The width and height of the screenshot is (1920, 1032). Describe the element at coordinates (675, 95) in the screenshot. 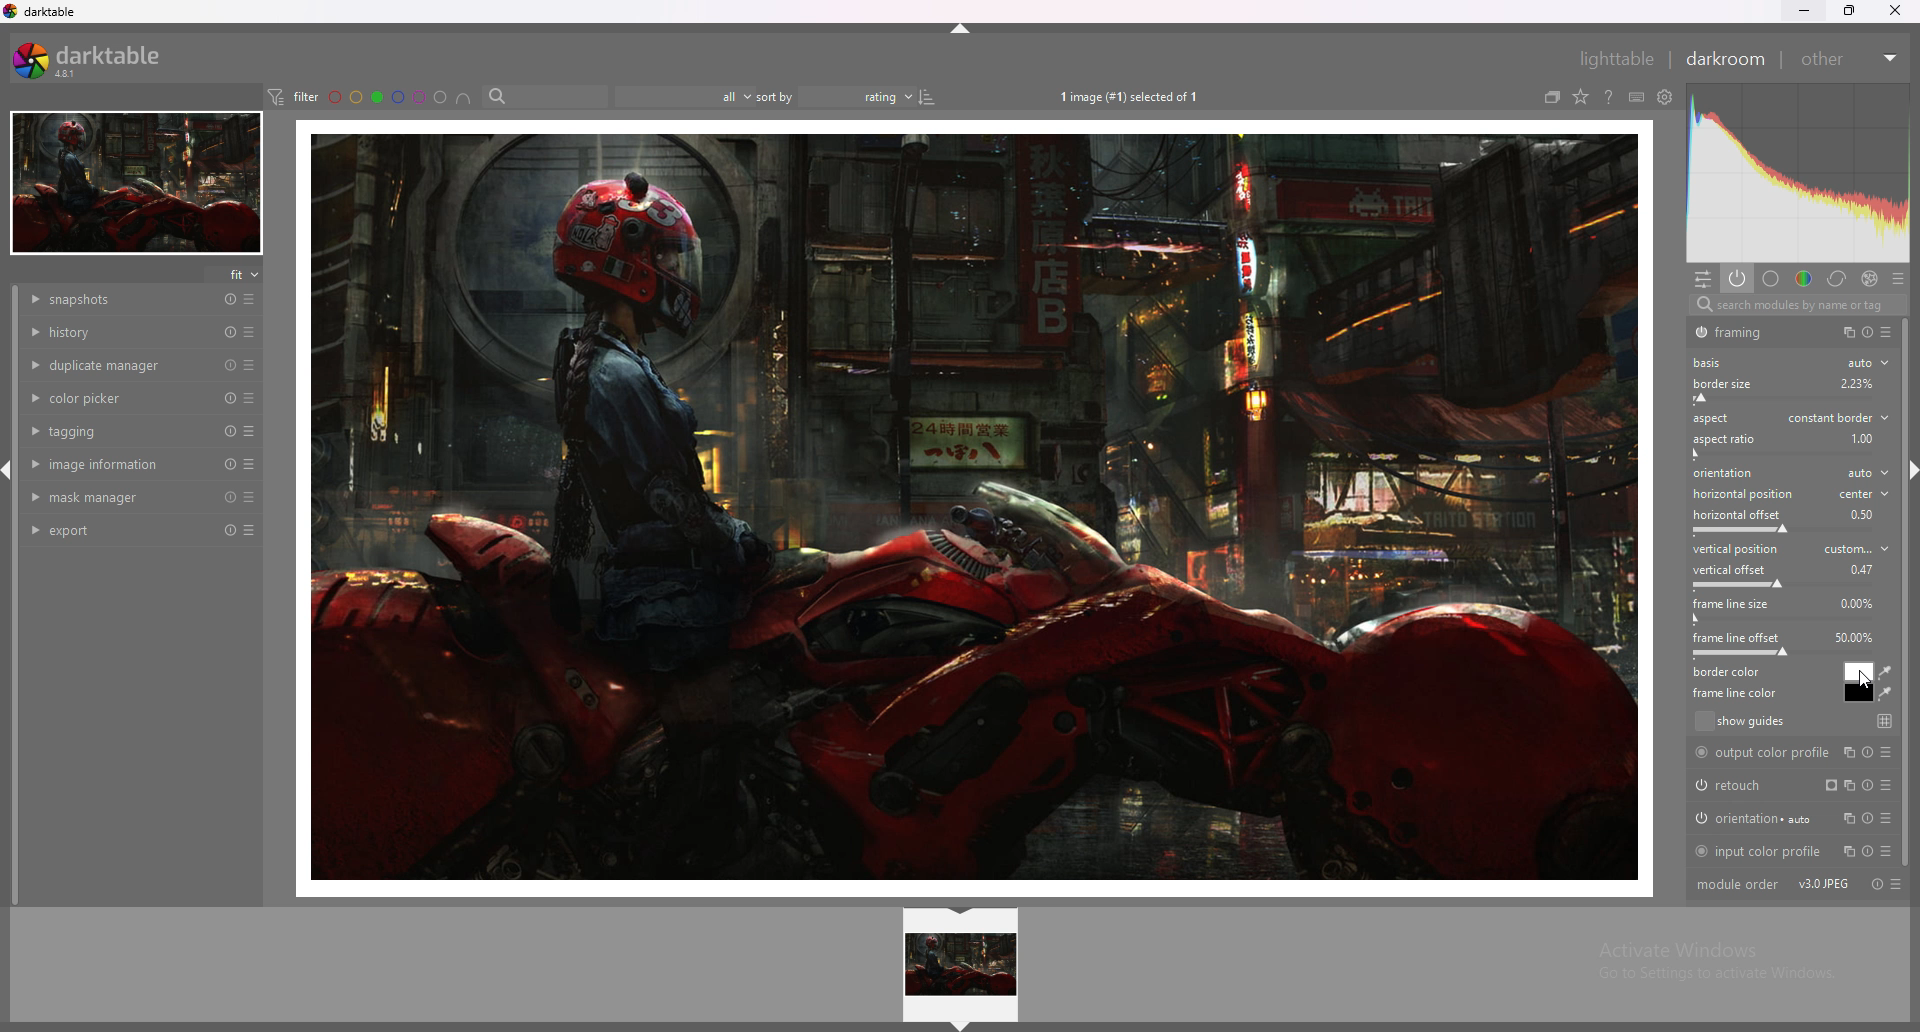

I see `filter by images rating` at that location.